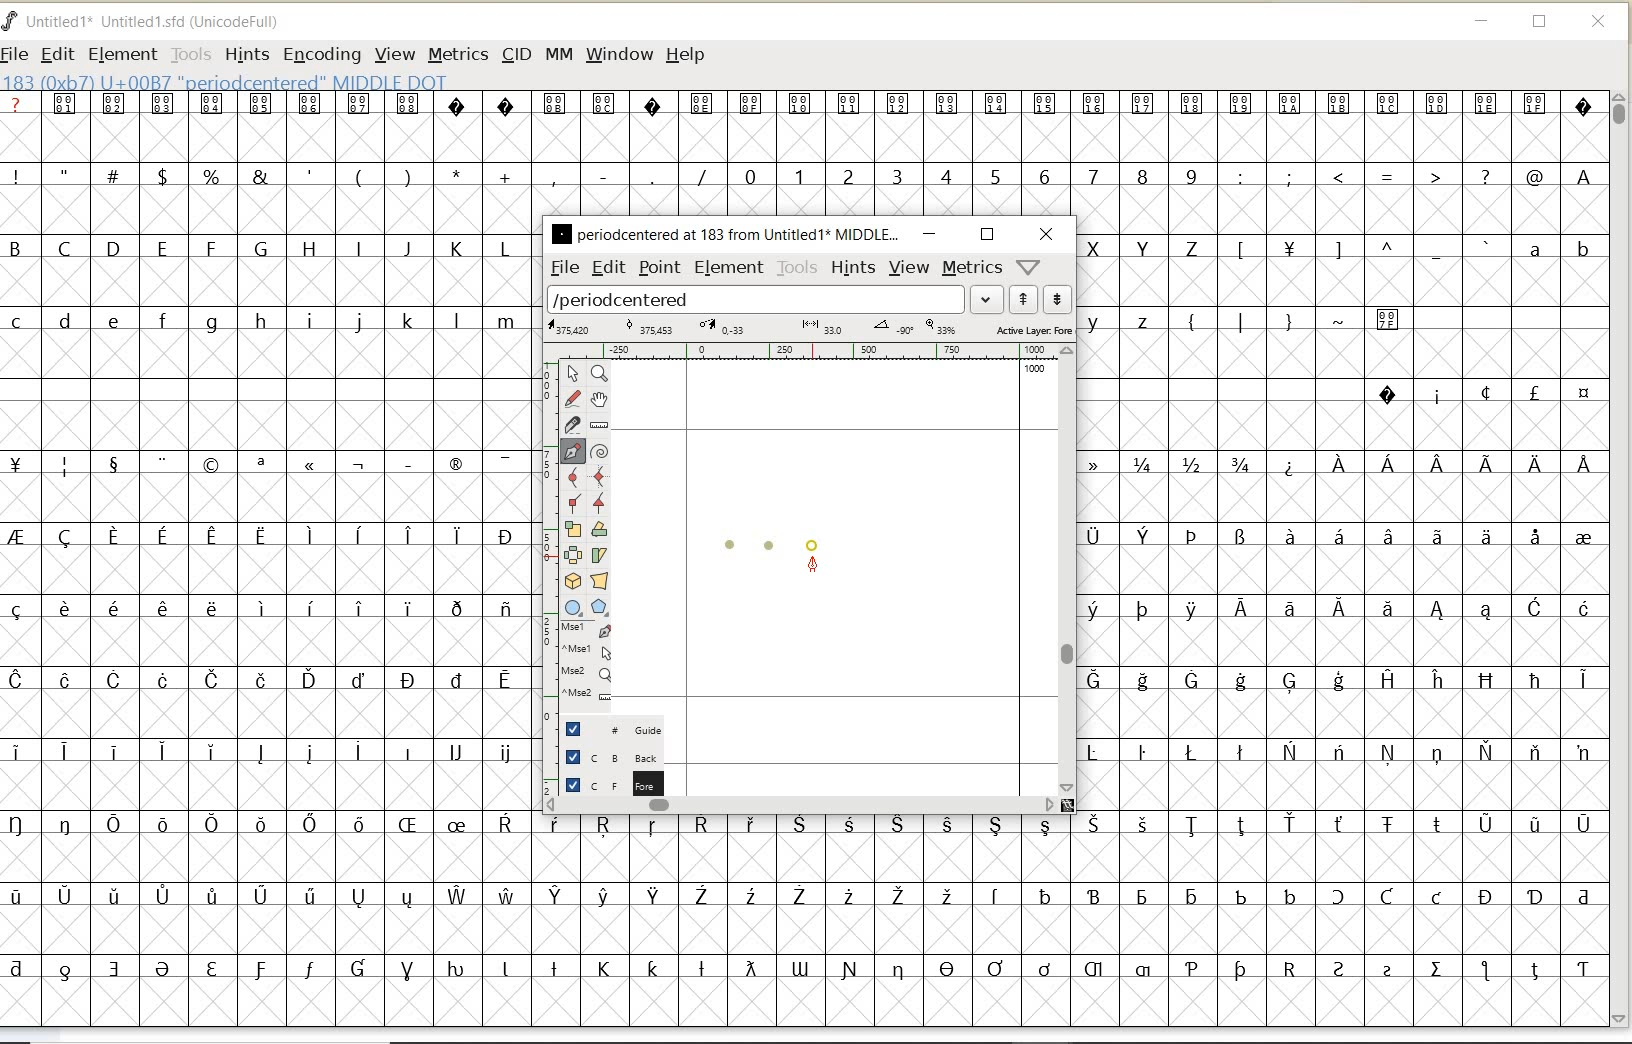  What do you see at coordinates (574, 475) in the screenshot?
I see `add a curve point` at bounding box center [574, 475].